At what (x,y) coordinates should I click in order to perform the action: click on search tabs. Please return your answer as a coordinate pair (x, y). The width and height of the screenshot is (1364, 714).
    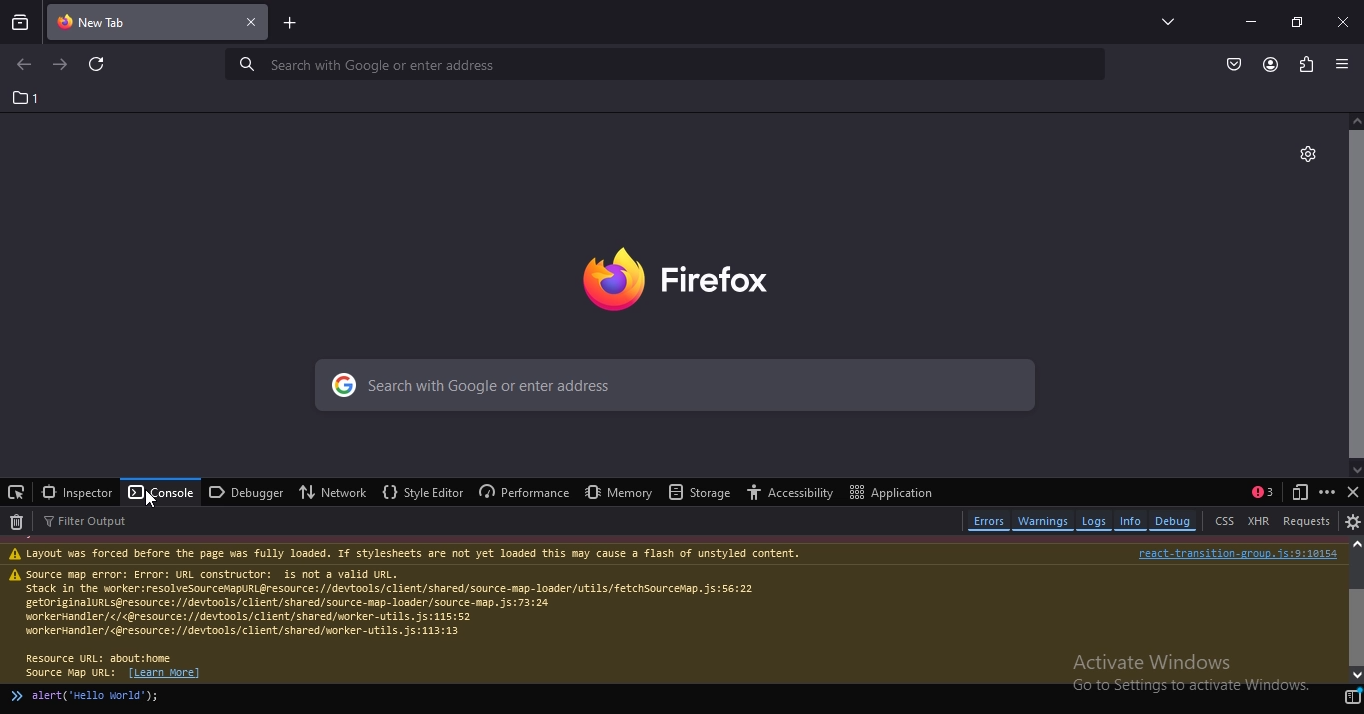
    Looking at the image, I should click on (21, 21).